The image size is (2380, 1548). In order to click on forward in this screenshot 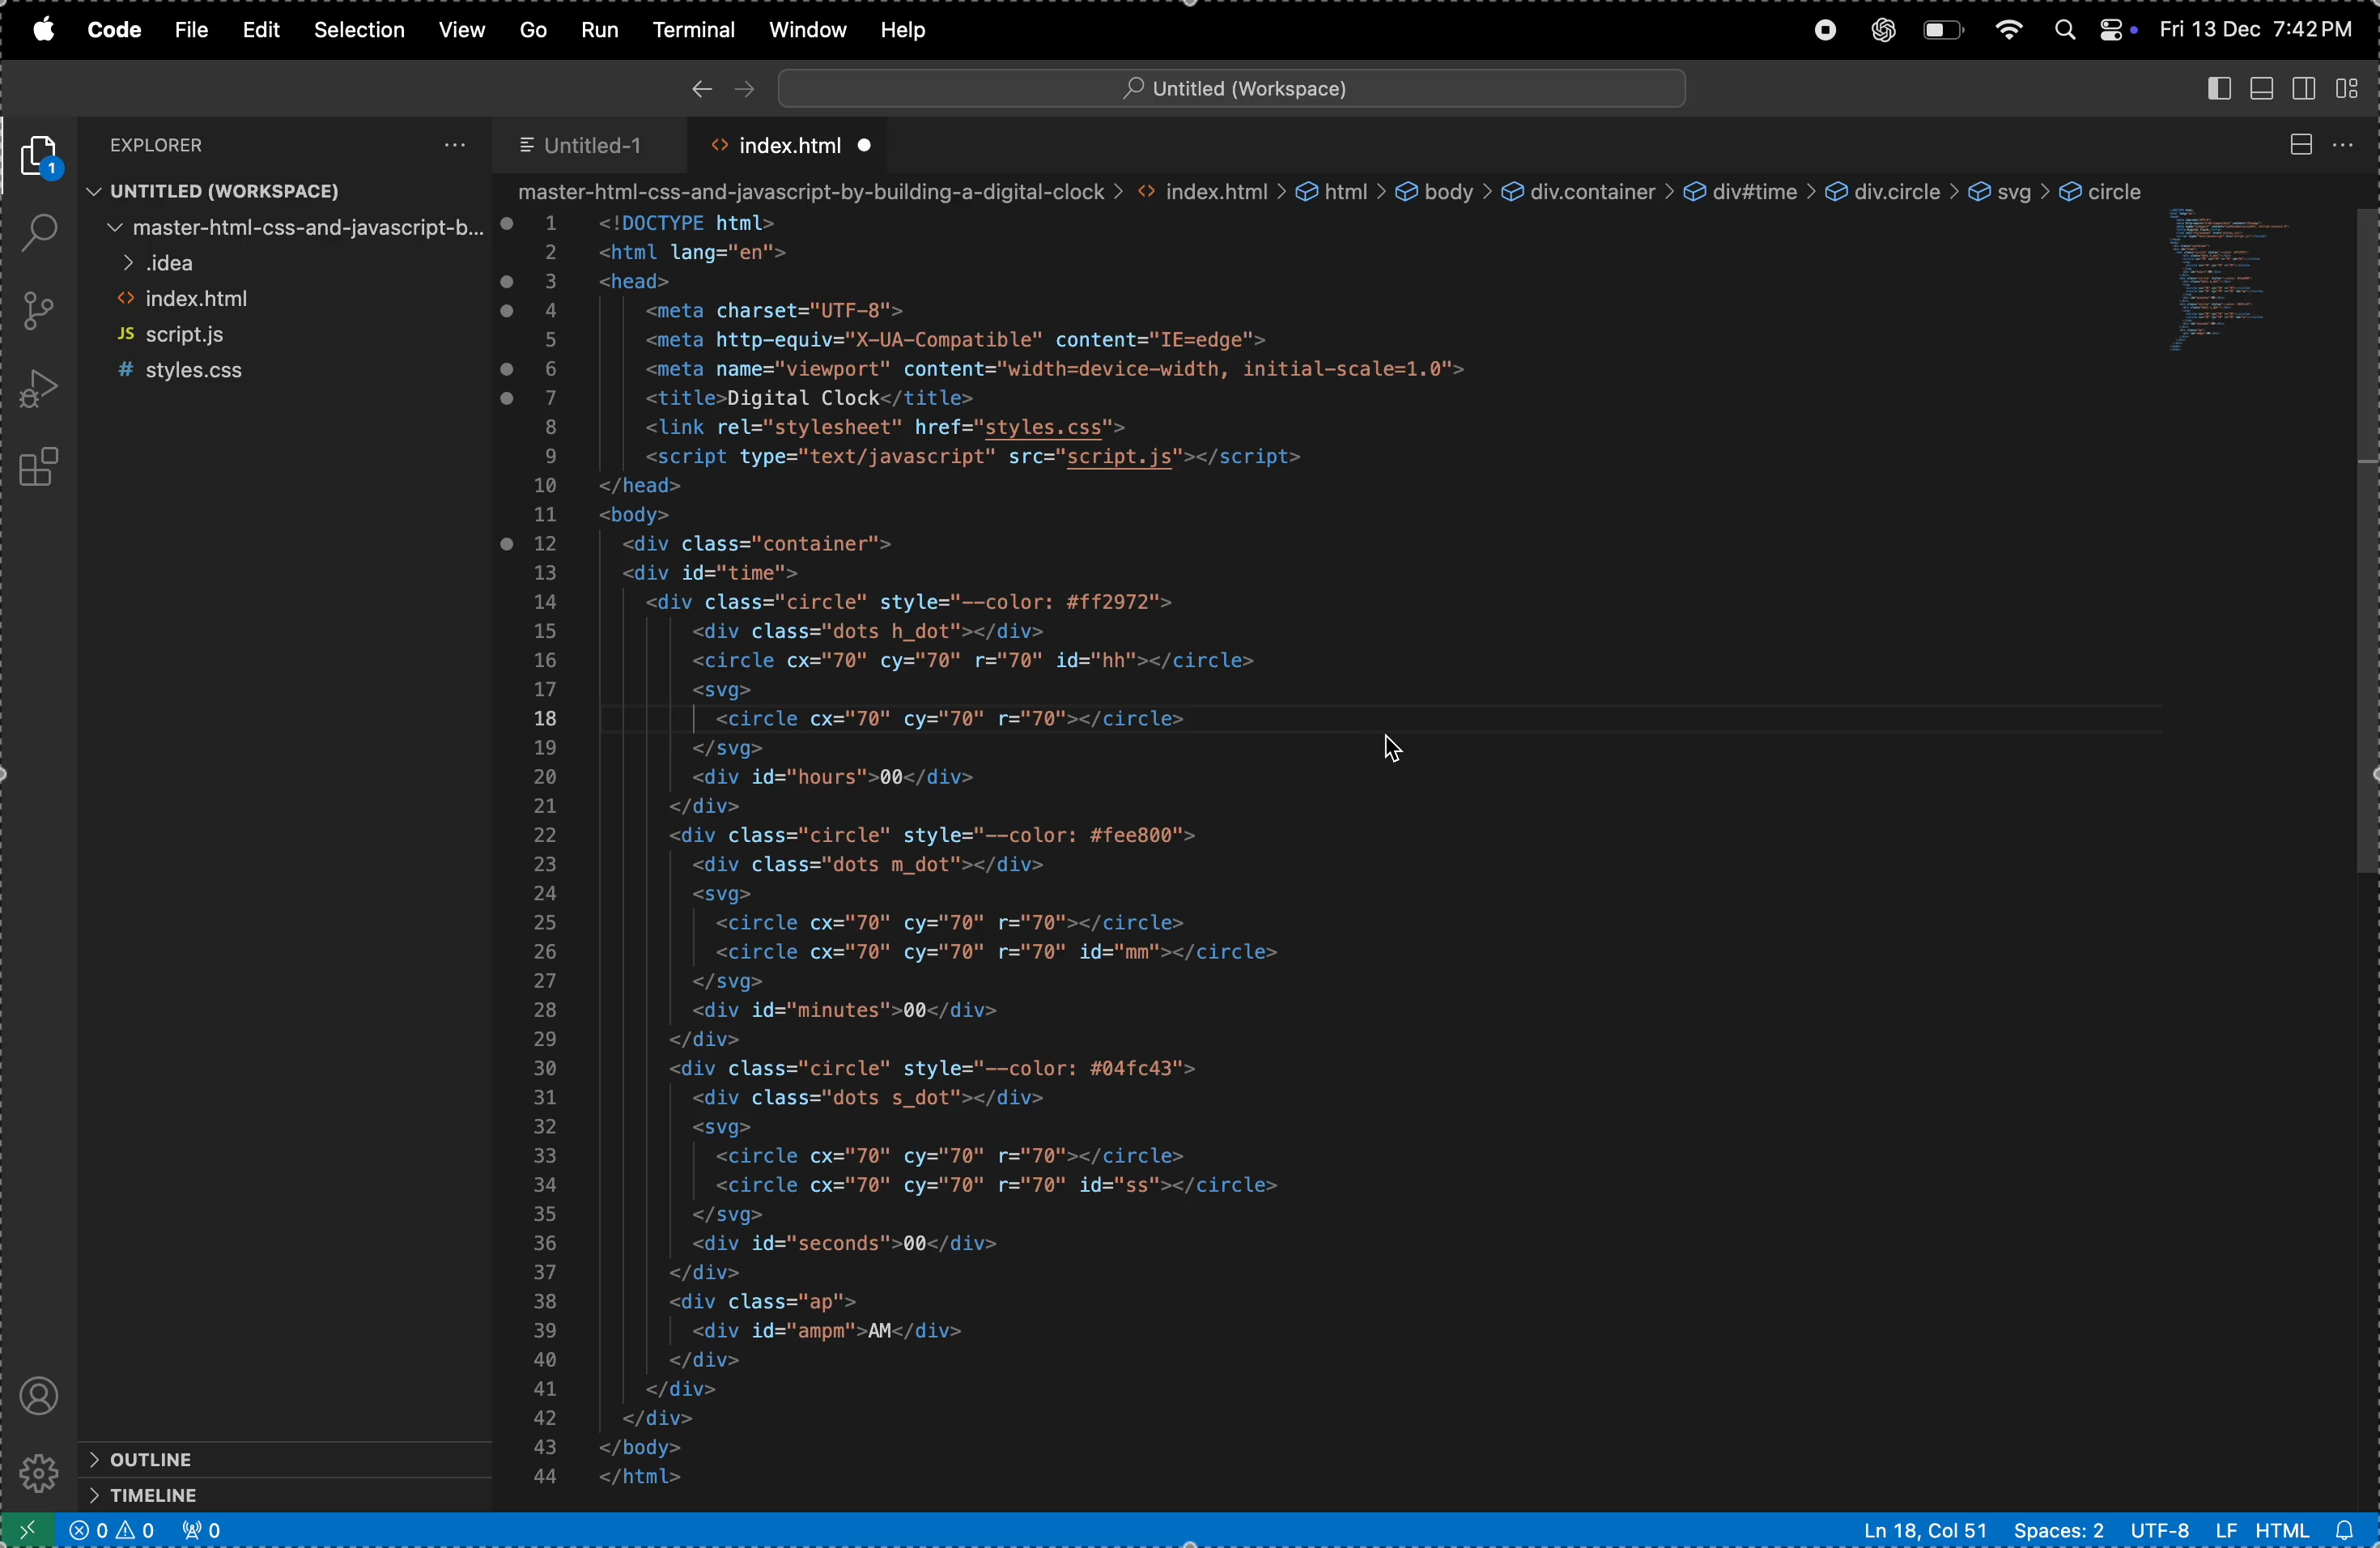, I will do `click(740, 83)`.